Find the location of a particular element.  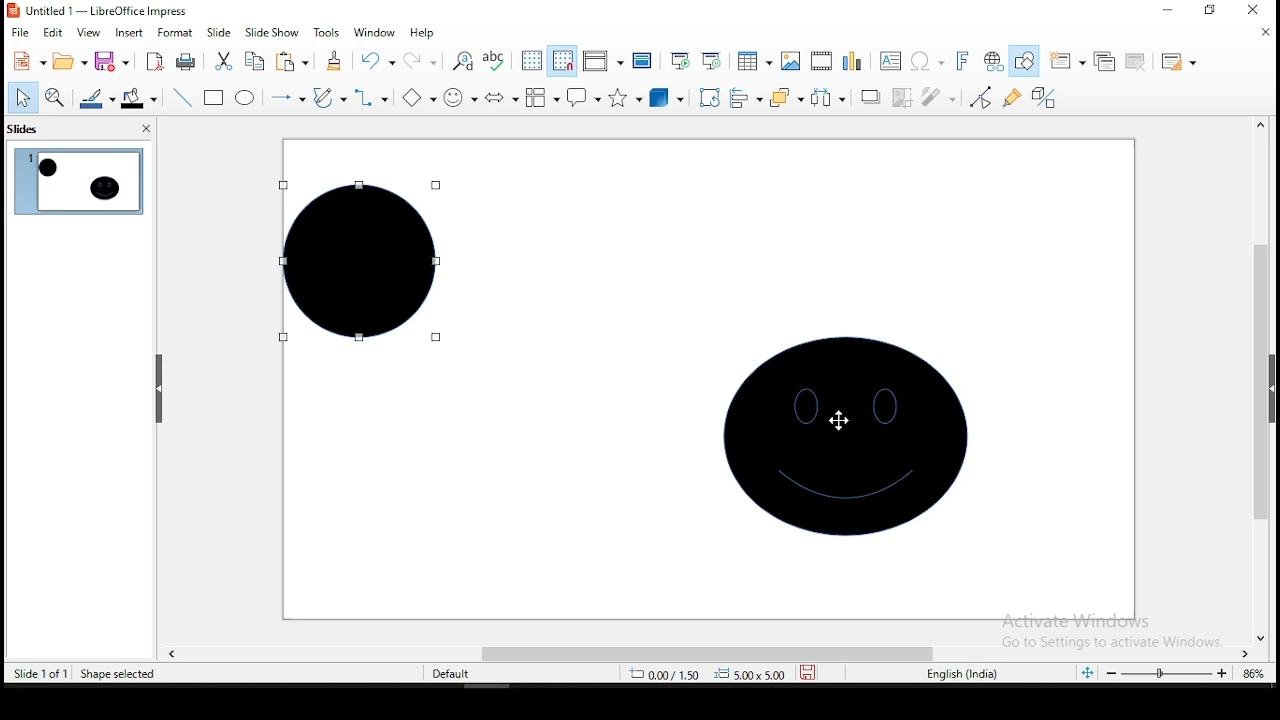

insert video is located at coordinates (822, 61).